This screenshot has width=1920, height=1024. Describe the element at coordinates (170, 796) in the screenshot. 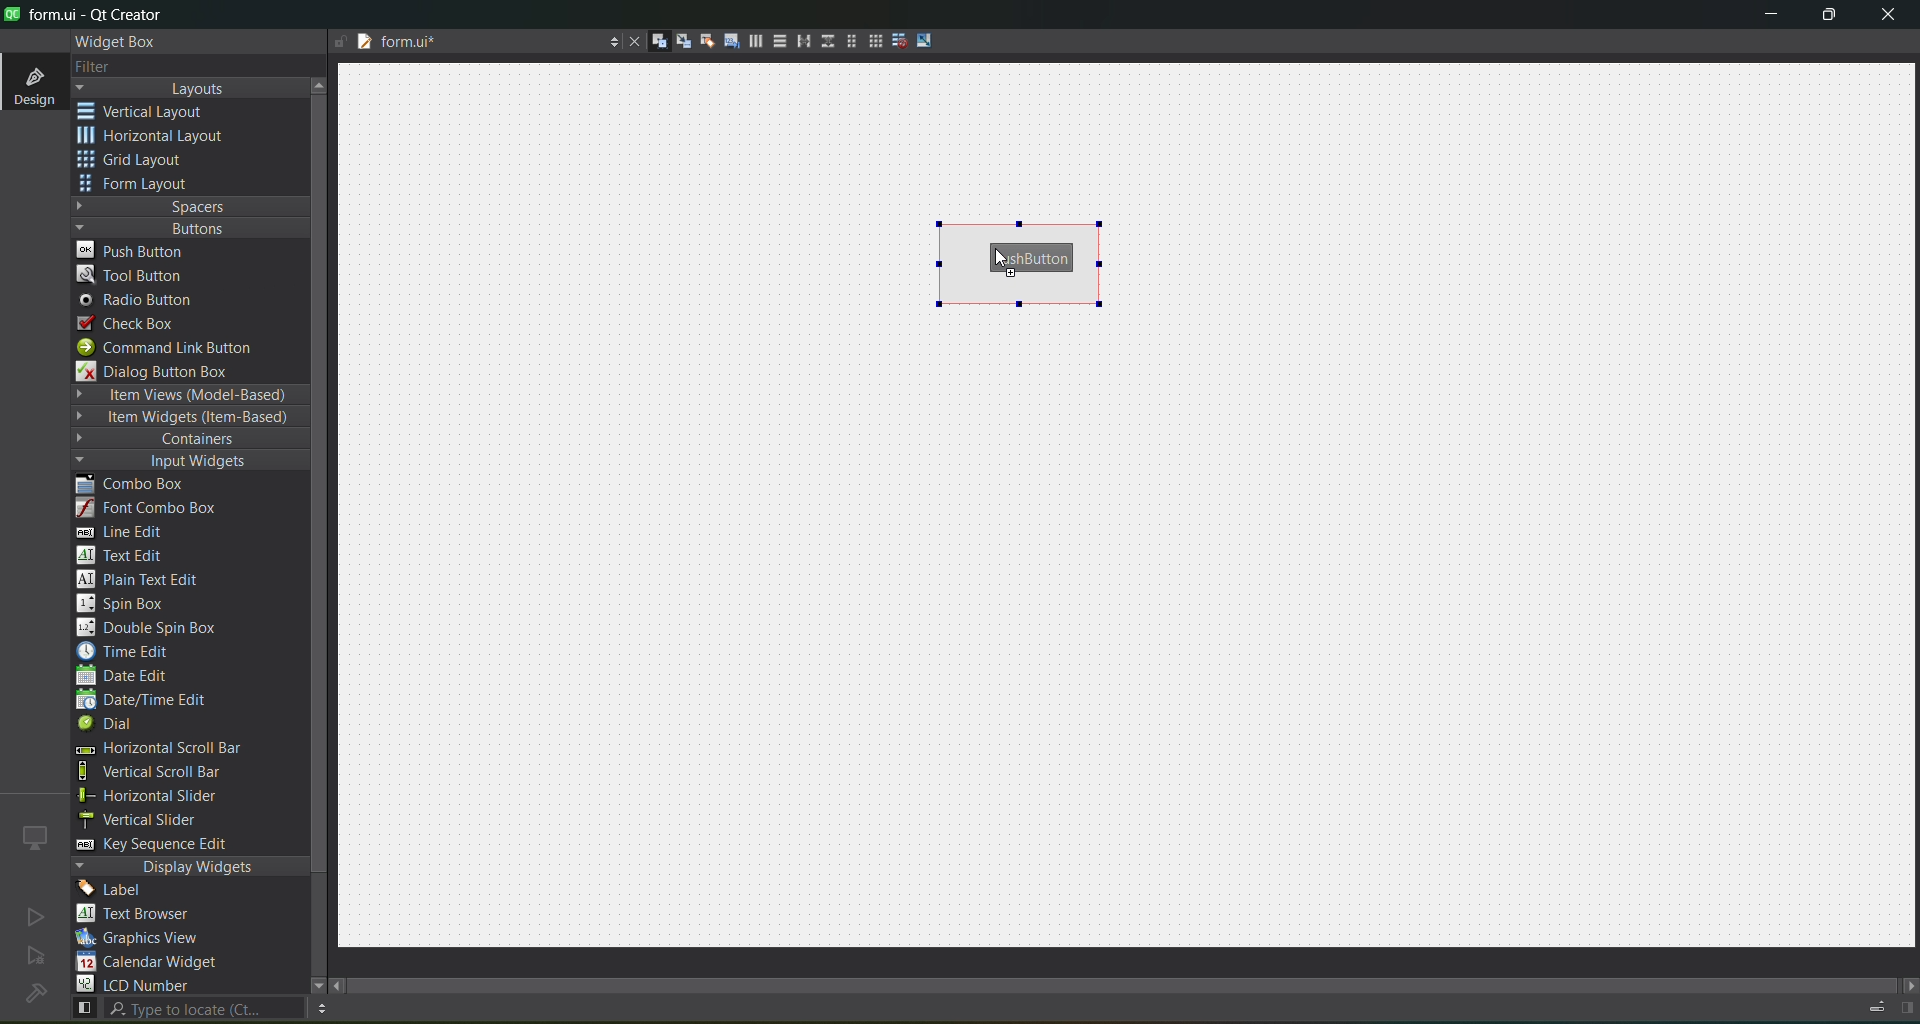

I see `horizontal slider` at that location.